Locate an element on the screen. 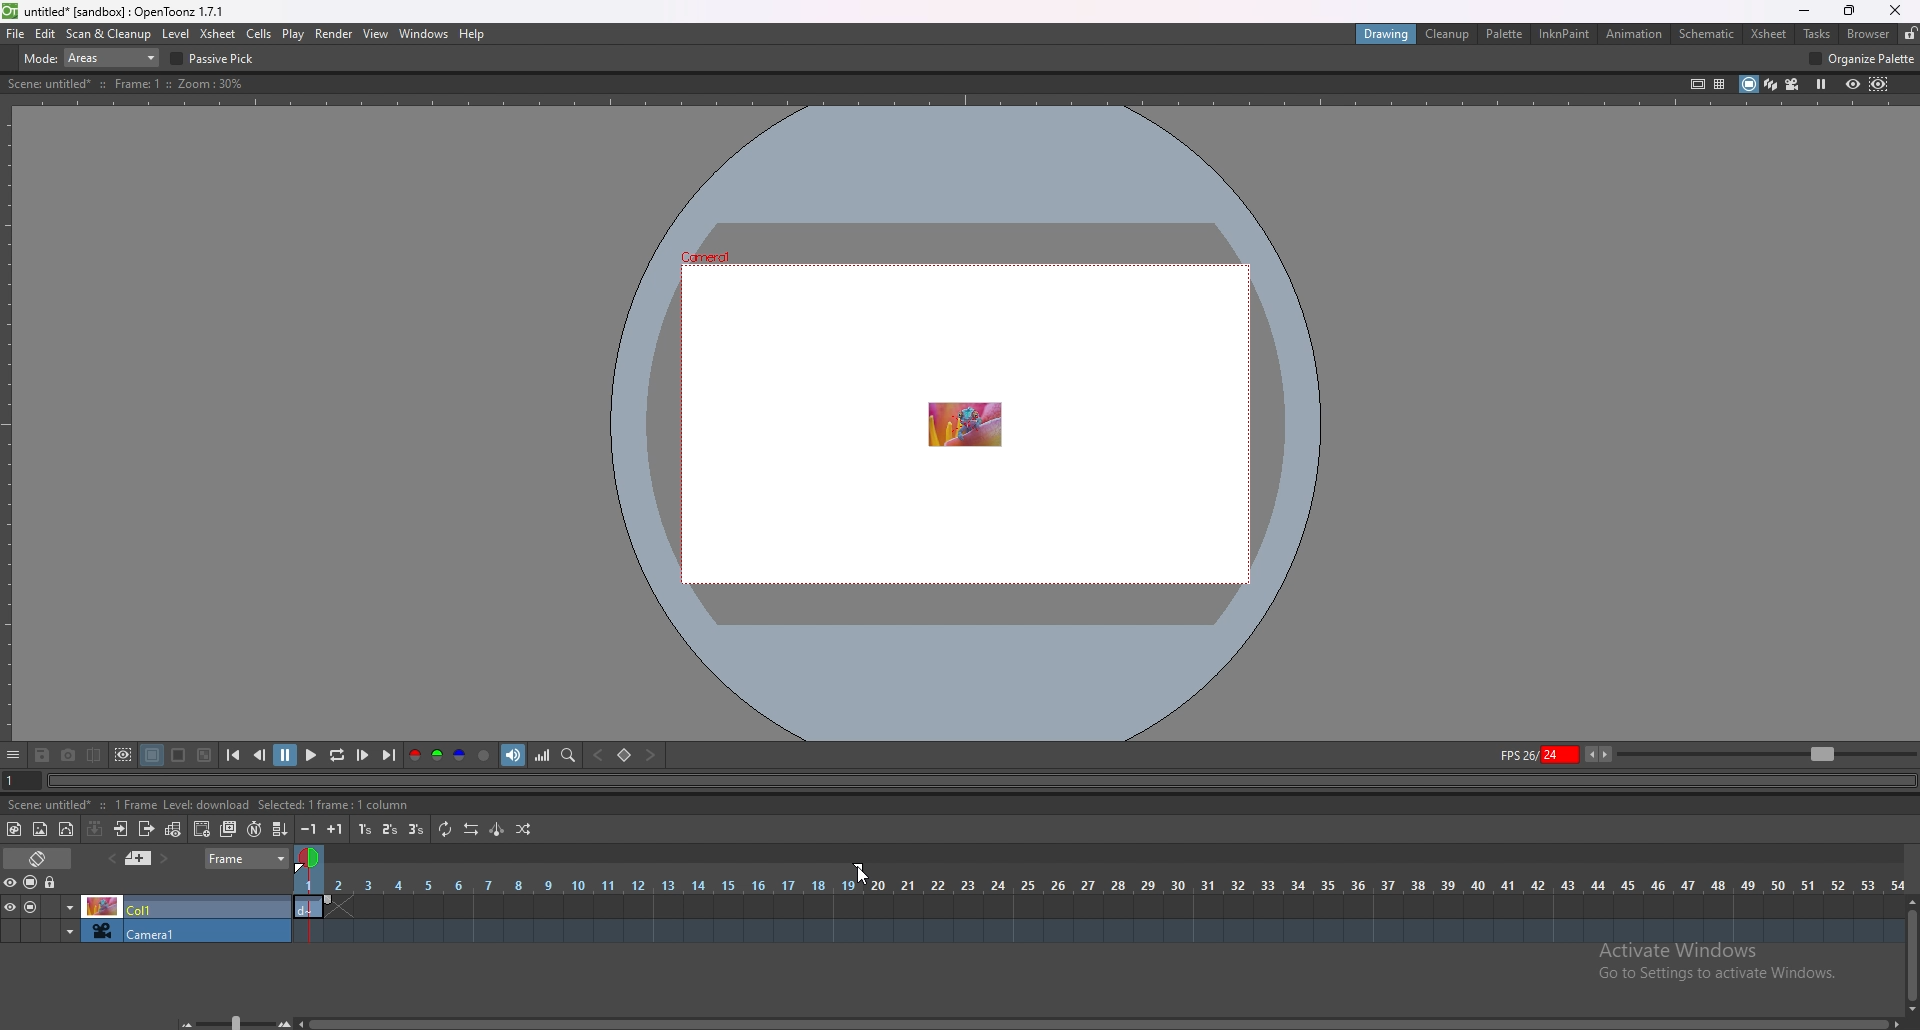 The width and height of the screenshot is (1920, 1030). safe area is located at coordinates (1699, 84).